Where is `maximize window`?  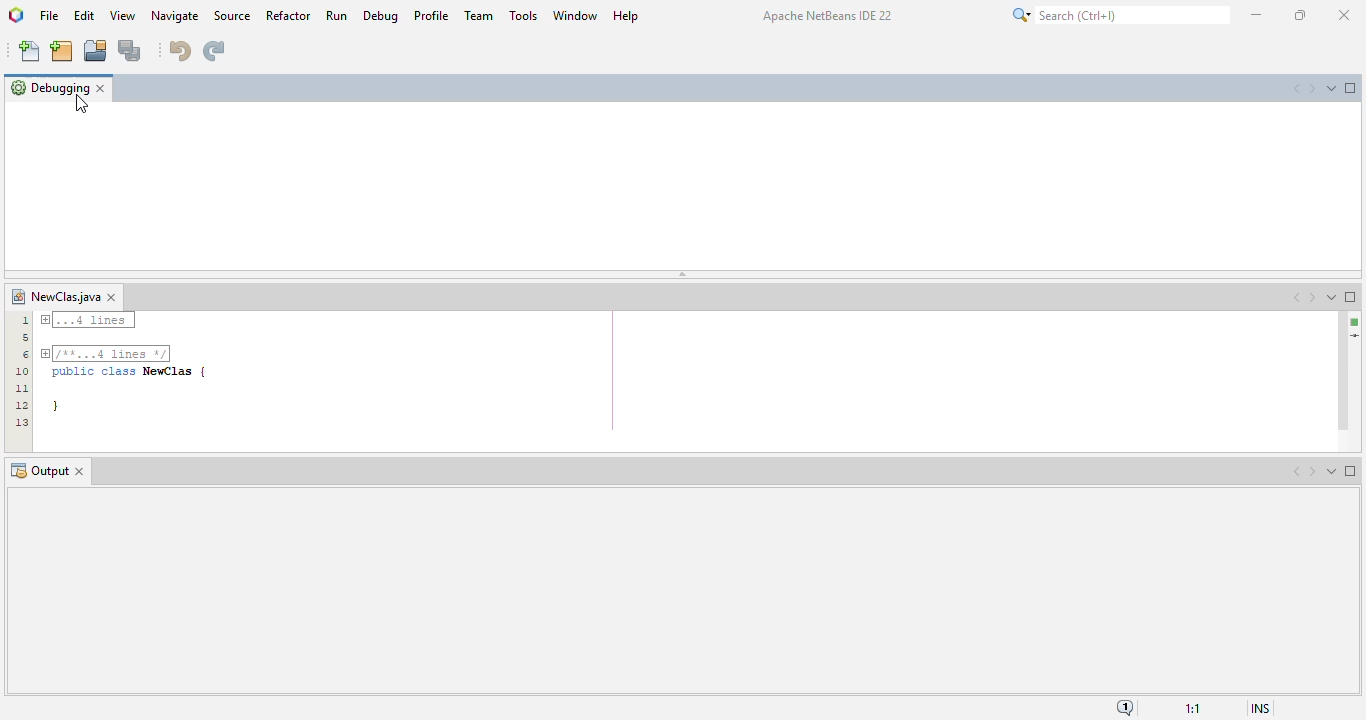 maximize window is located at coordinates (1351, 296).